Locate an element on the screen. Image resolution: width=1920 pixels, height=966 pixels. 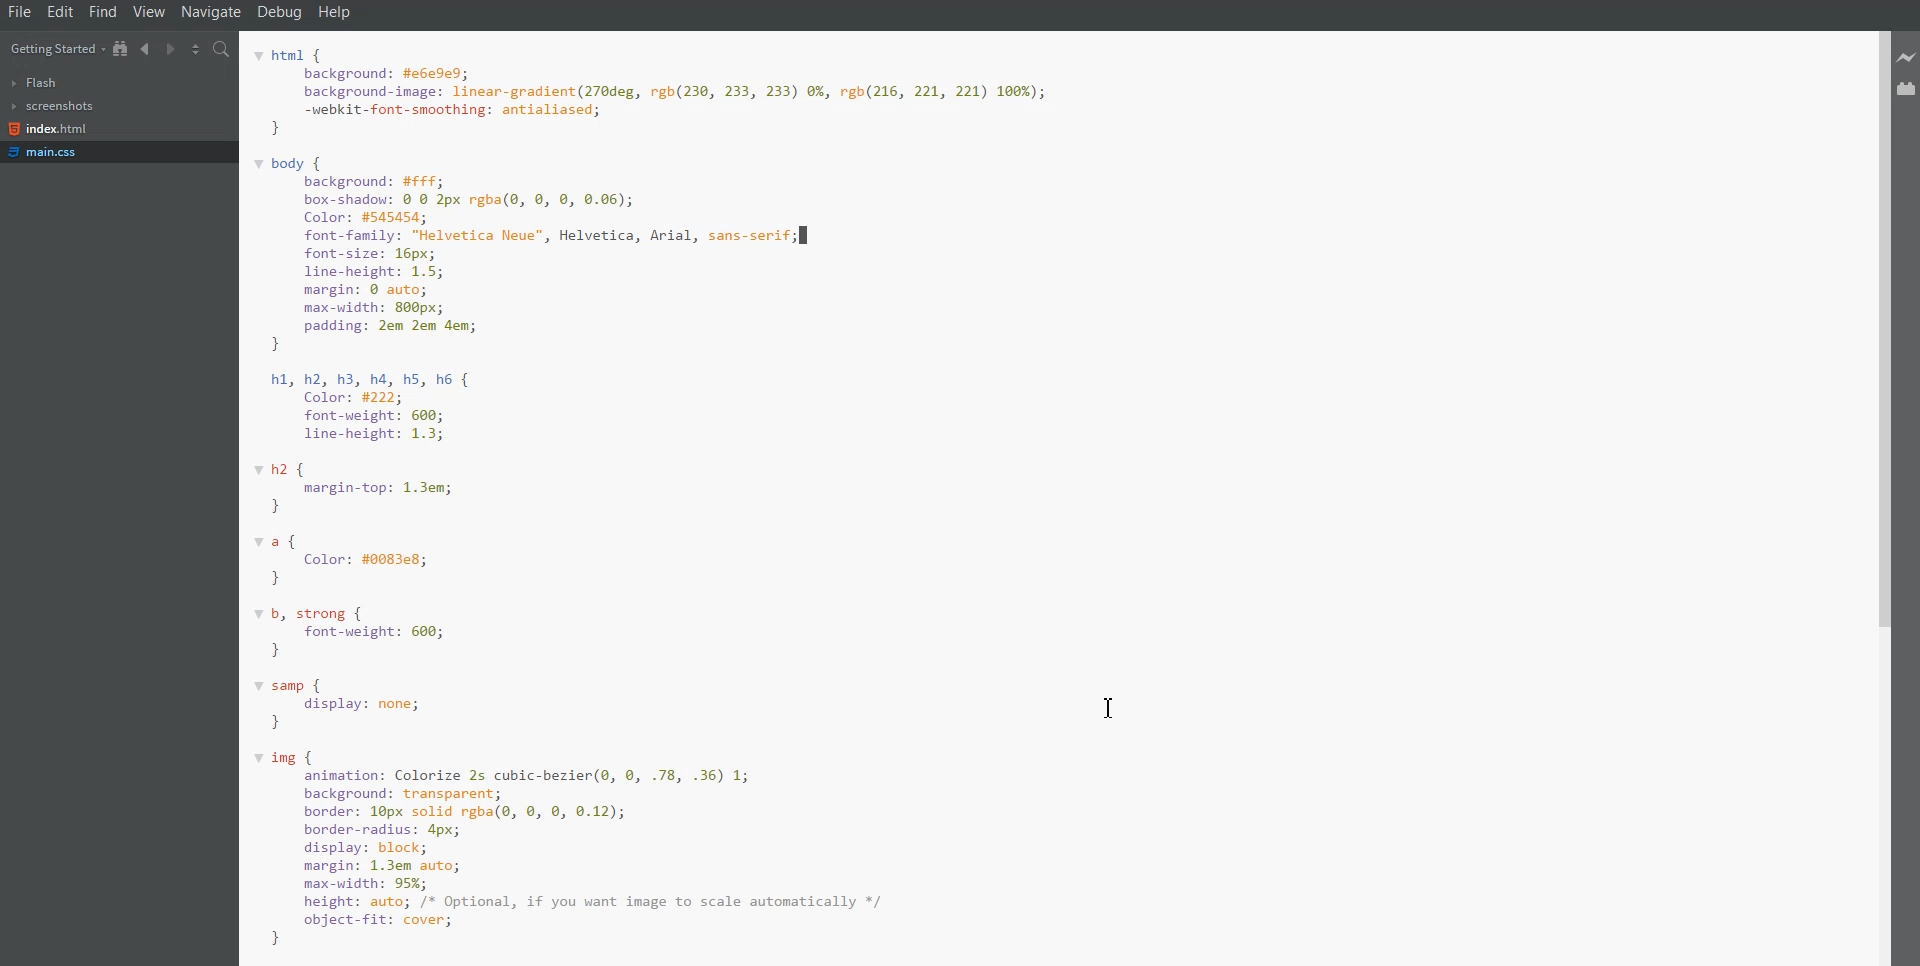
Edit is located at coordinates (61, 12).